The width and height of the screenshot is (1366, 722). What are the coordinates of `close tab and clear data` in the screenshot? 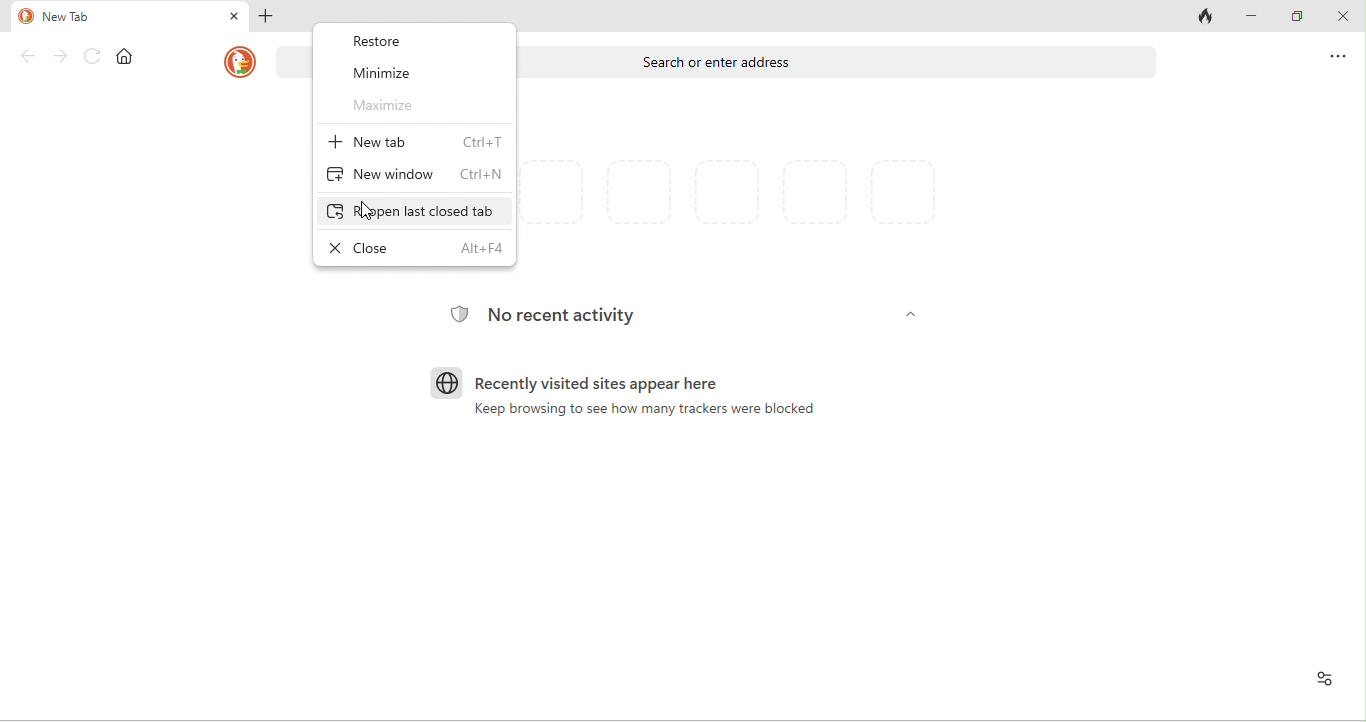 It's located at (1206, 14).